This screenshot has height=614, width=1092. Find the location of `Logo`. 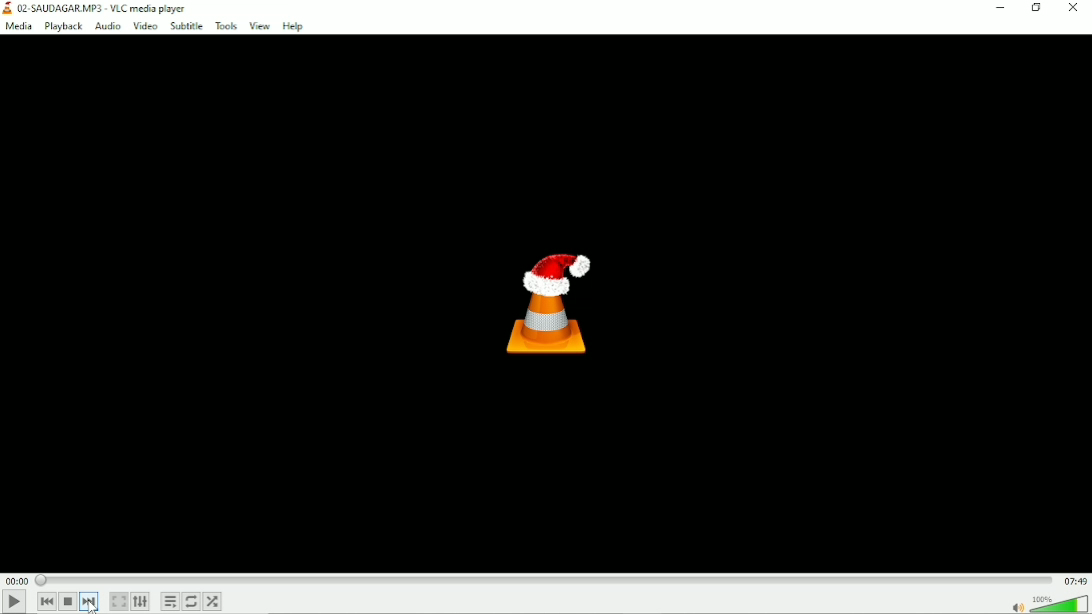

Logo is located at coordinates (548, 307).